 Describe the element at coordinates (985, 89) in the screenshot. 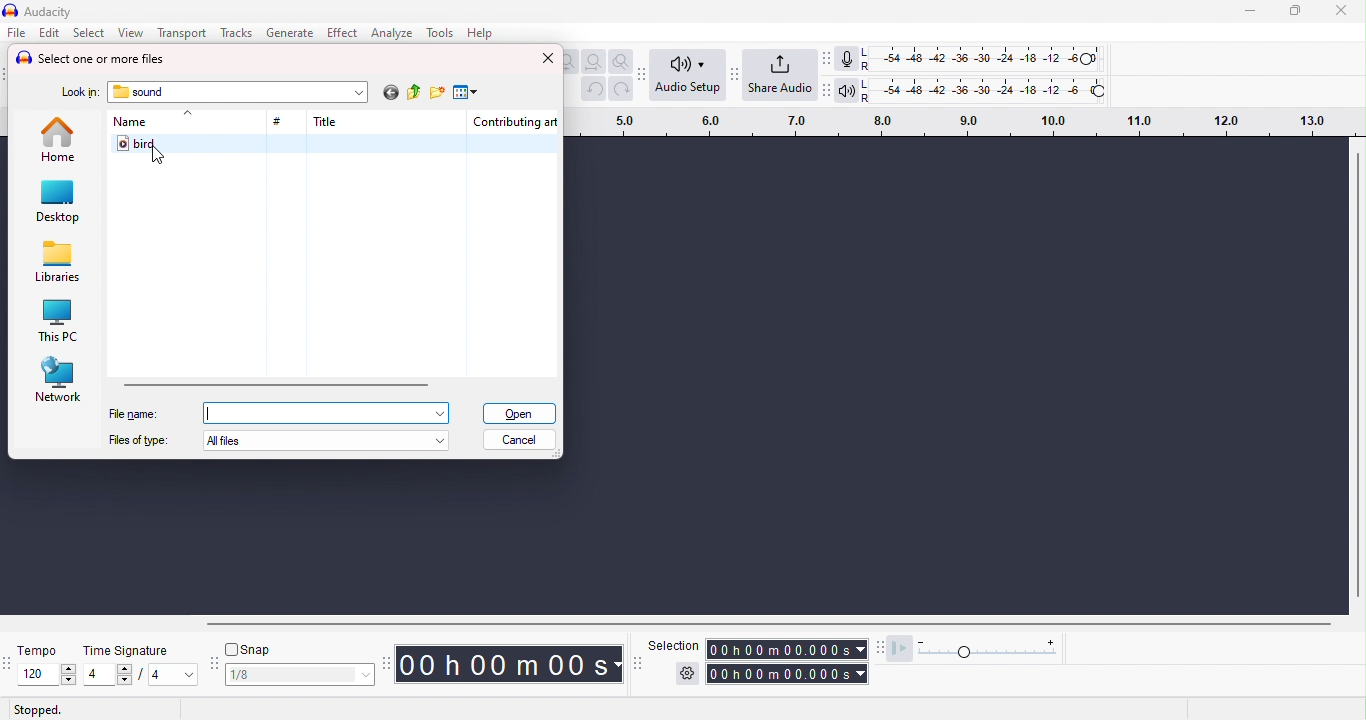

I see `playback level` at that location.